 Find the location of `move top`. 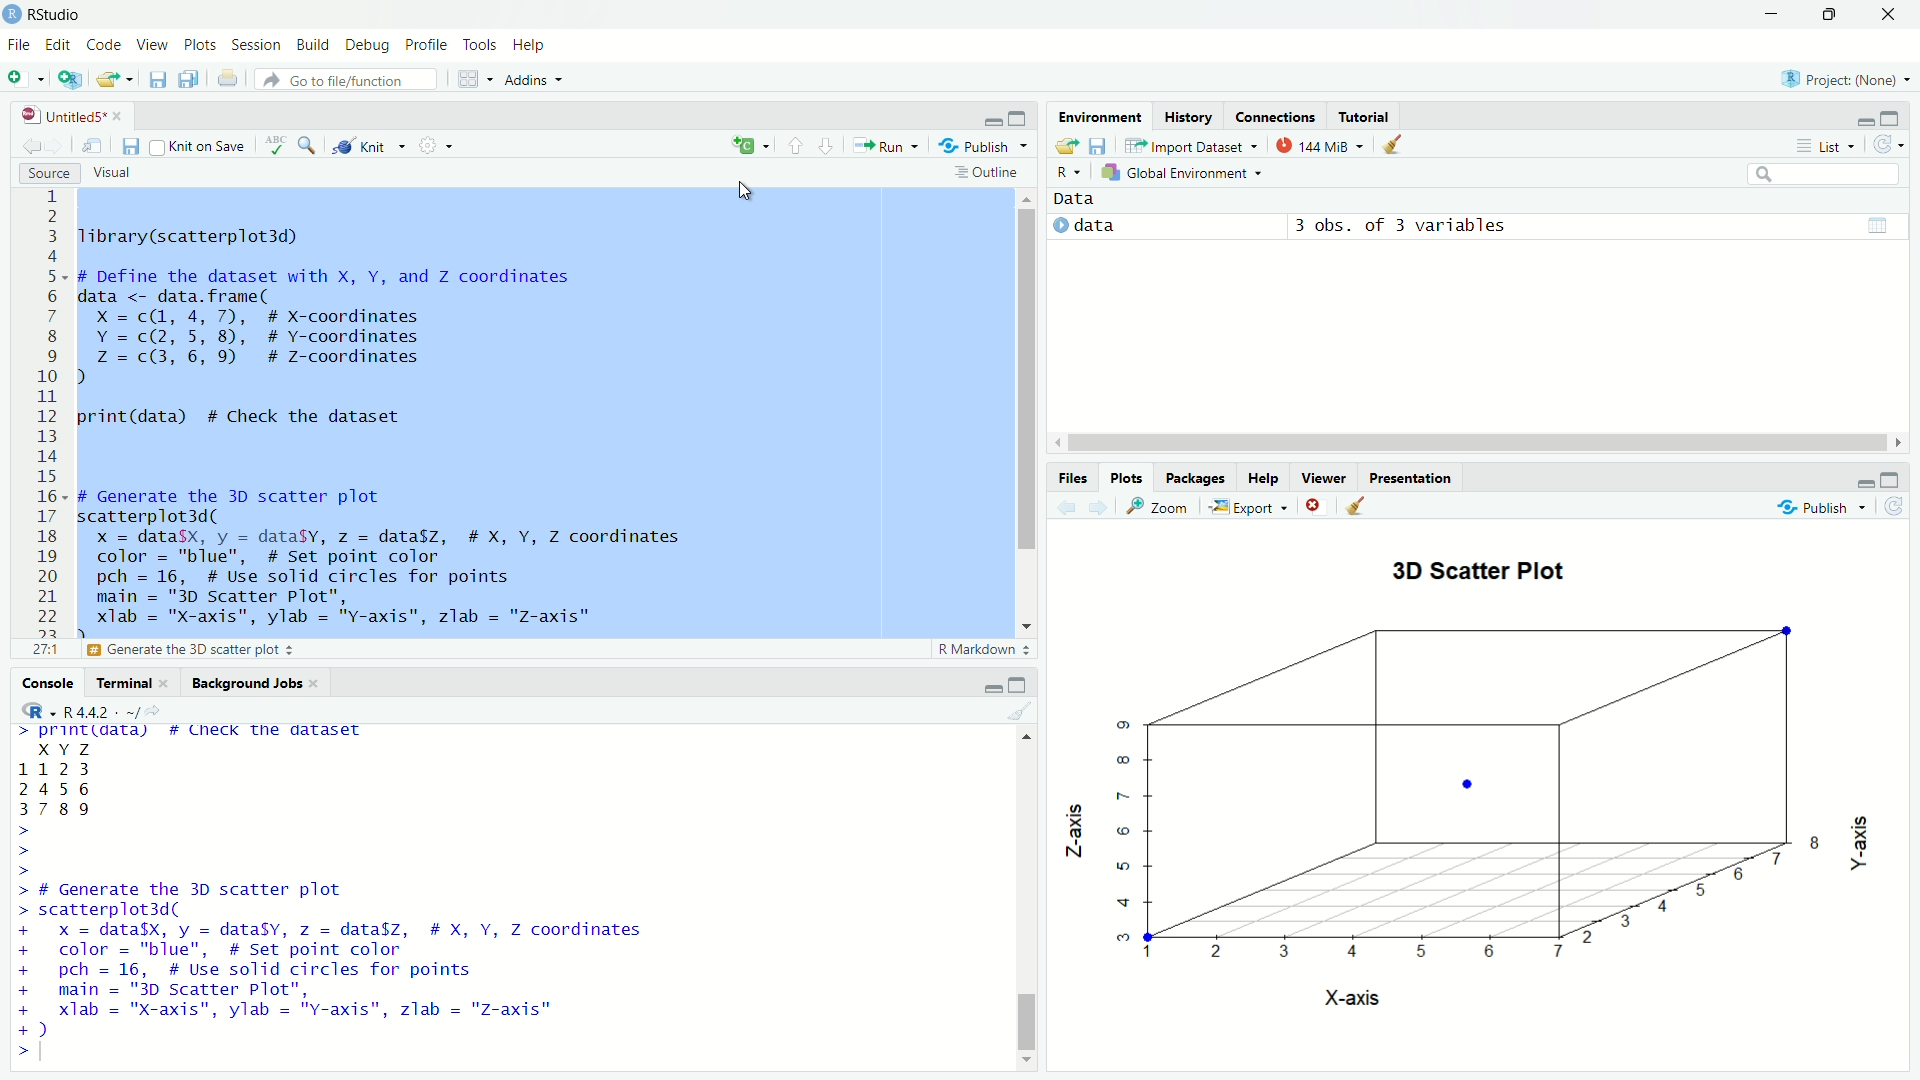

move top is located at coordinates (1026, 735).